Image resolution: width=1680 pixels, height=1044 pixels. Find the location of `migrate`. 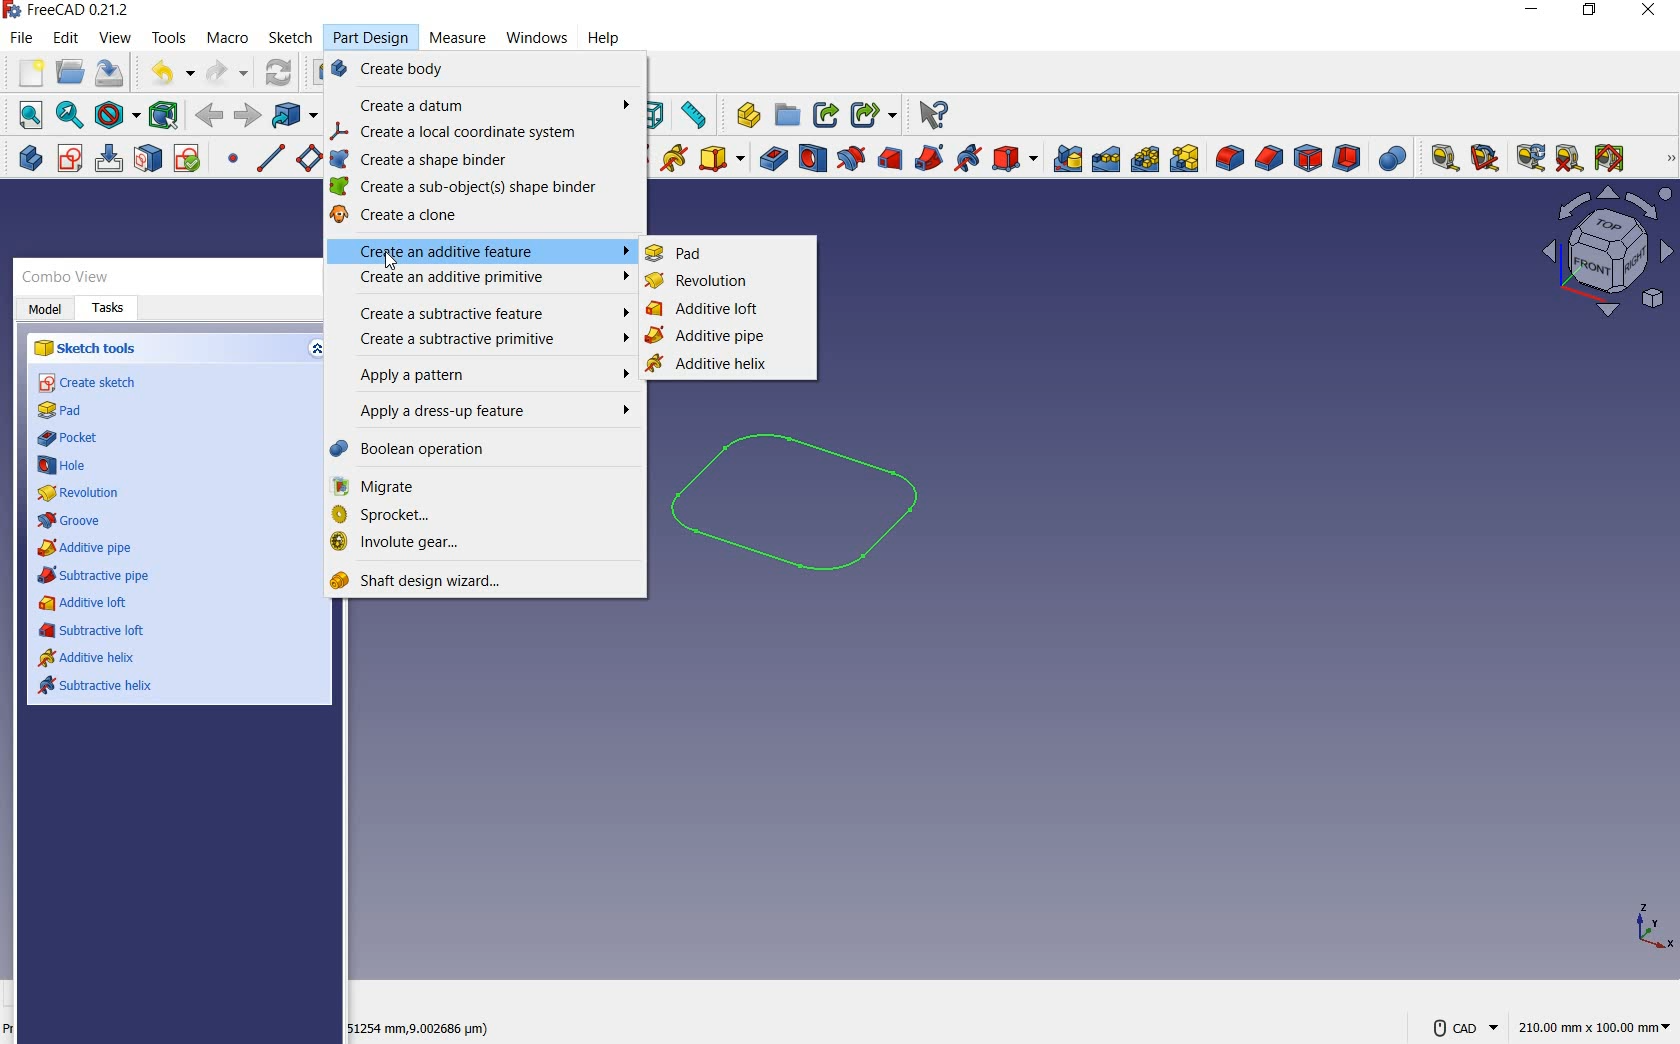

migrate is located at coordinates (487, 487).